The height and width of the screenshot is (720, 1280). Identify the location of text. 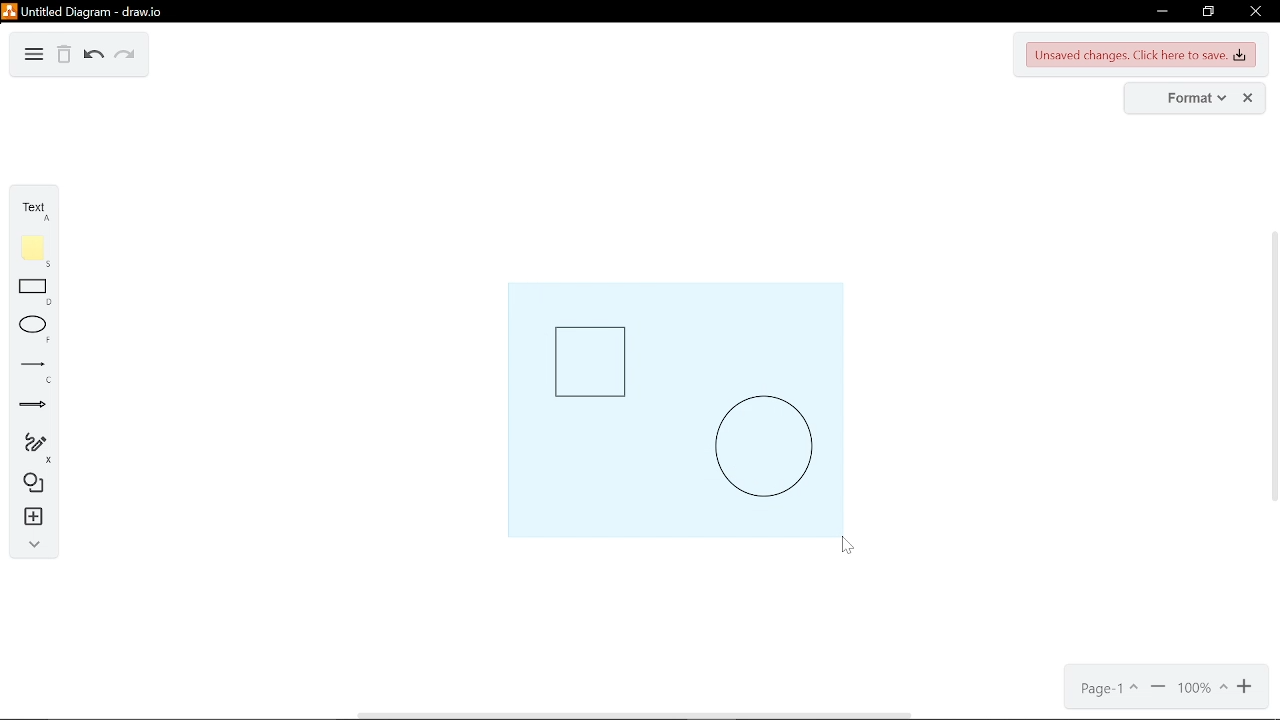
(30, 211).